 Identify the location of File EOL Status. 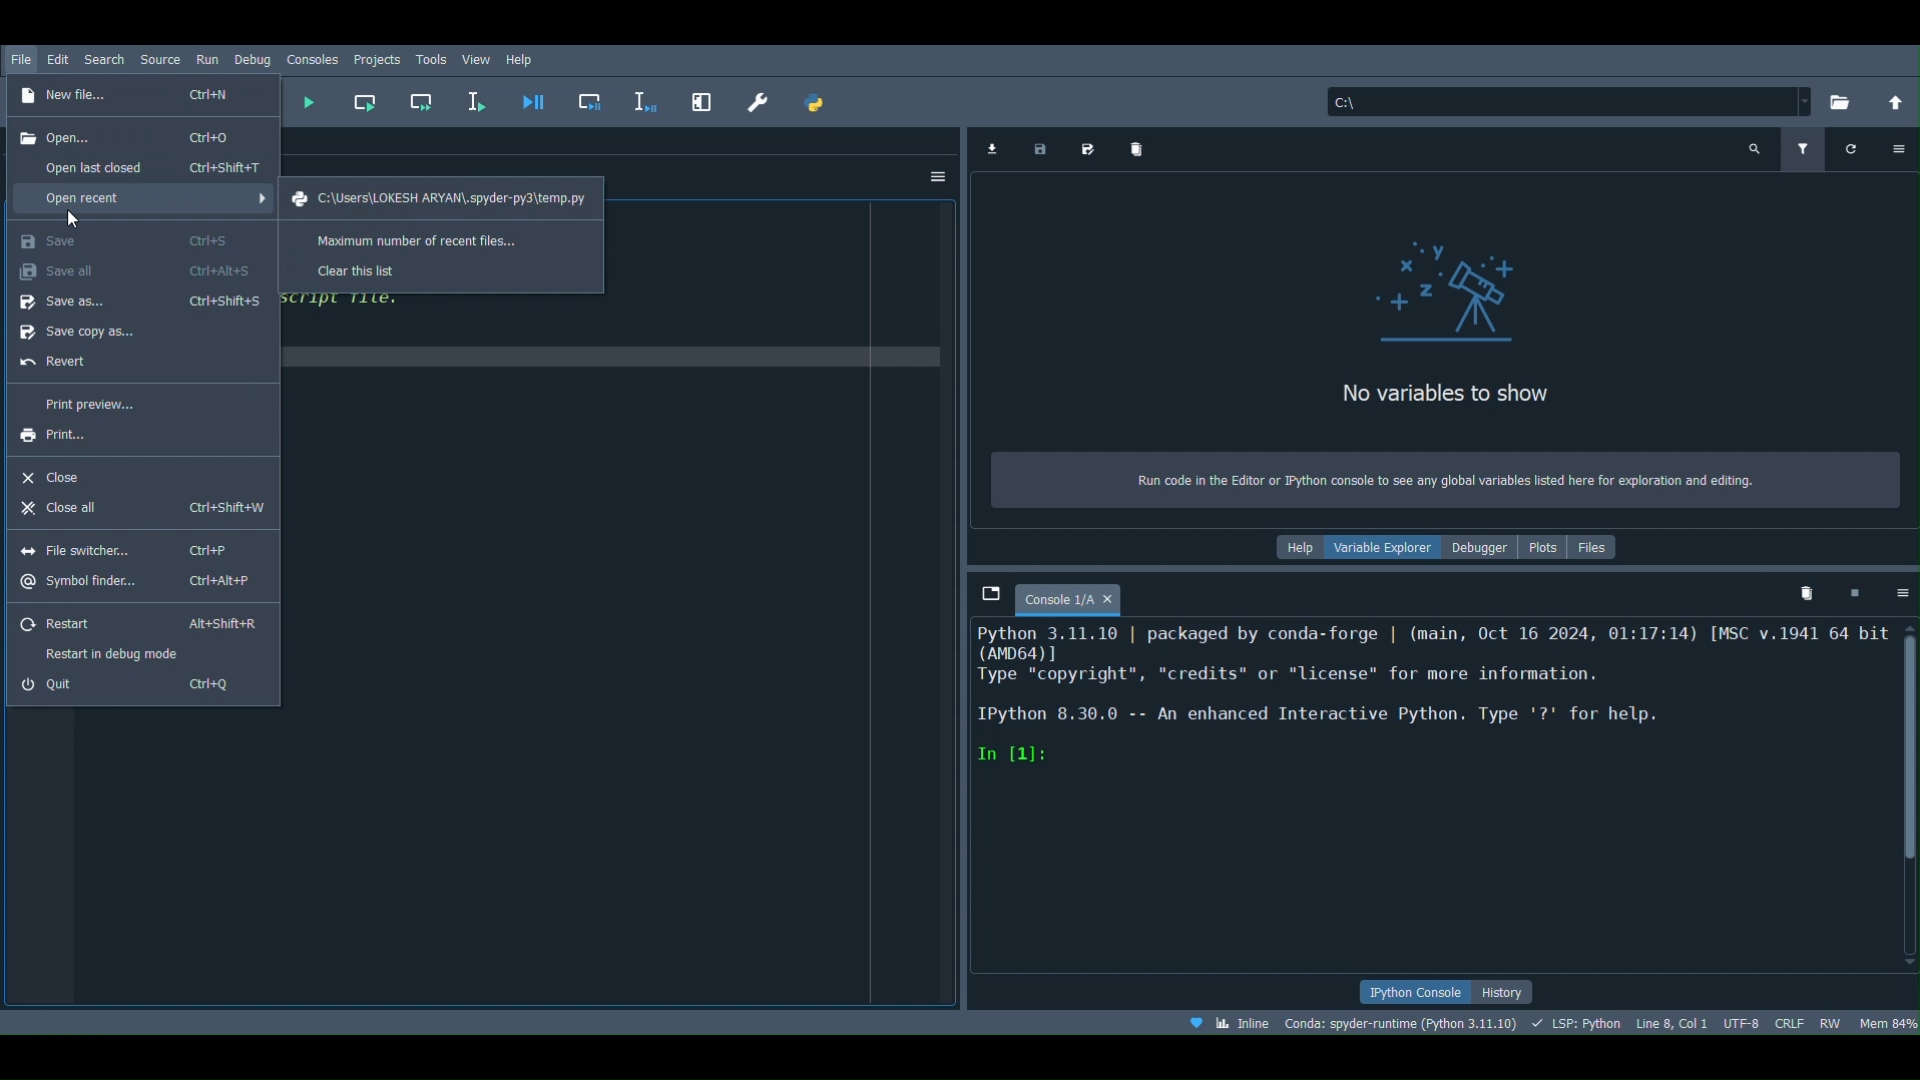
(1787, 1020).